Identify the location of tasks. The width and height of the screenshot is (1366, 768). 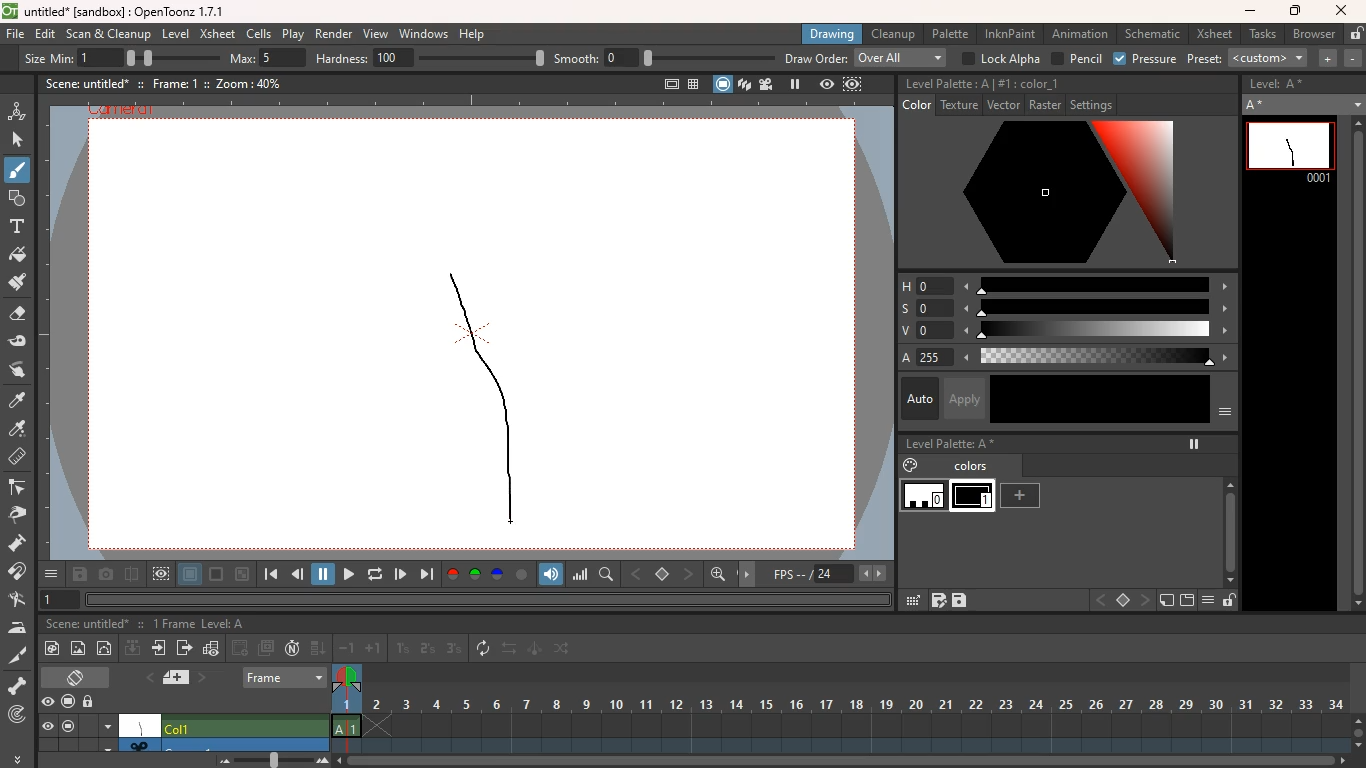
(1260, 35).